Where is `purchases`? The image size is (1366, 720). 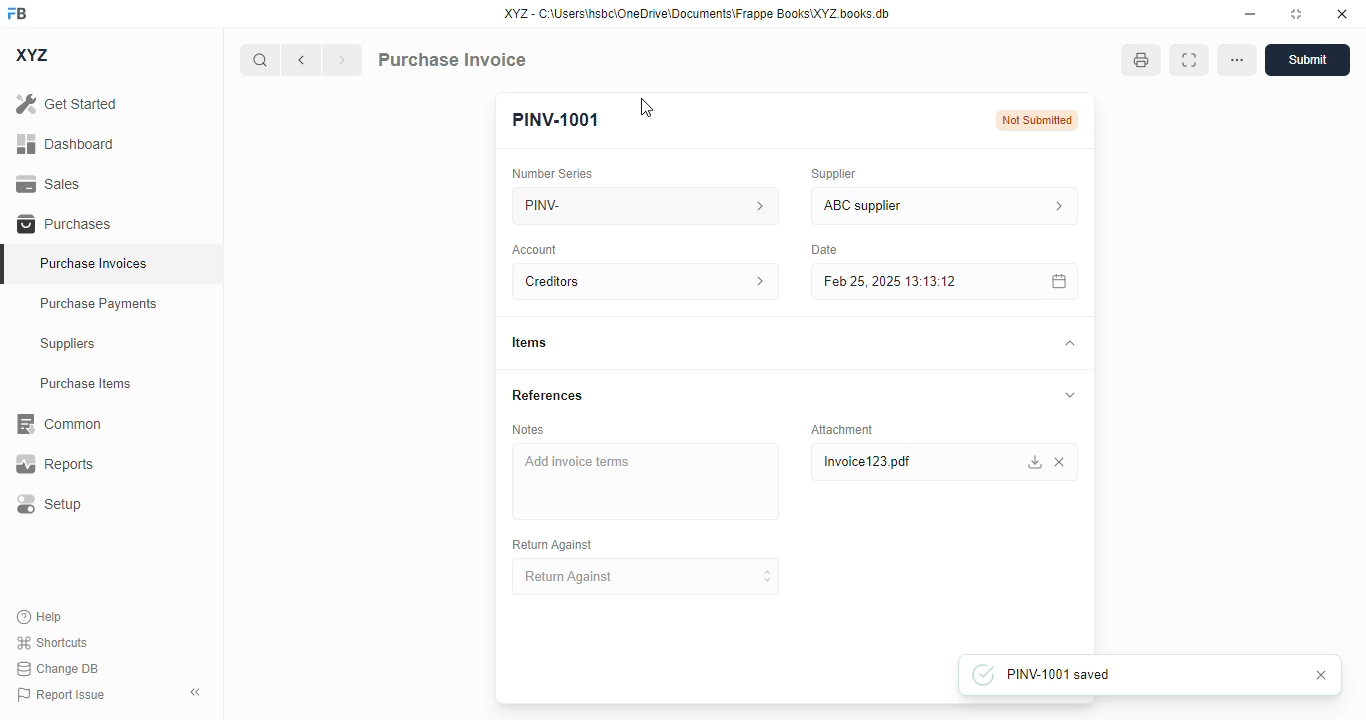 purchases is located at coordinates (64, 224).